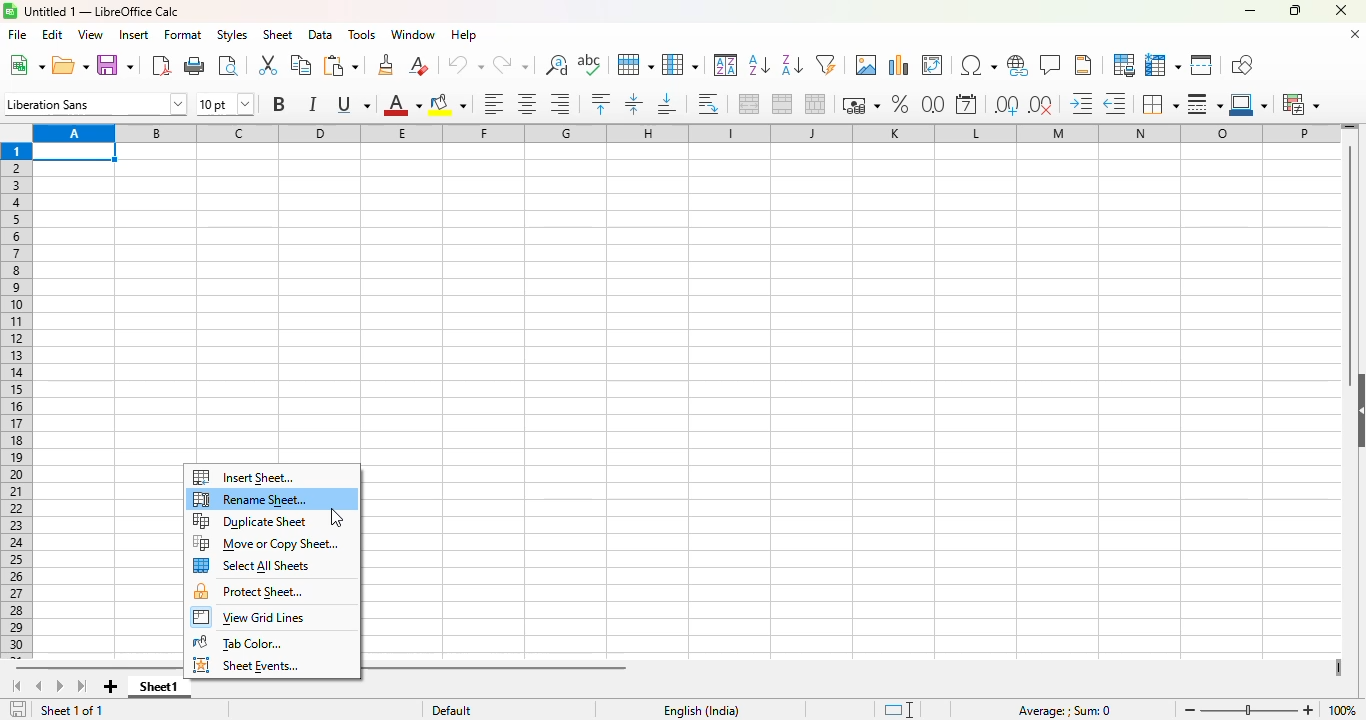 The image size is (1366, 720). What do you see at coordinates (967, 103) in the screenshot?
I see `format as date` at bounding box center [967, 103].